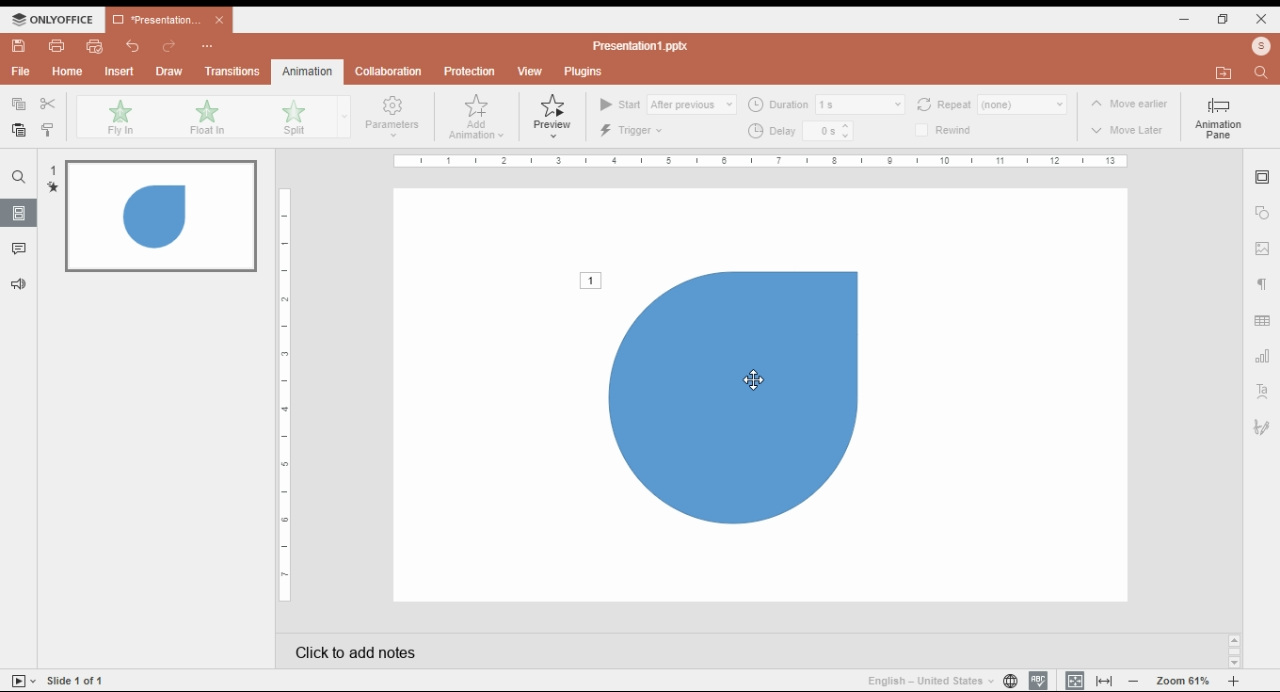  Describe the element at coordinates (826, 103) in the screenshot. I see `duration` at that location.